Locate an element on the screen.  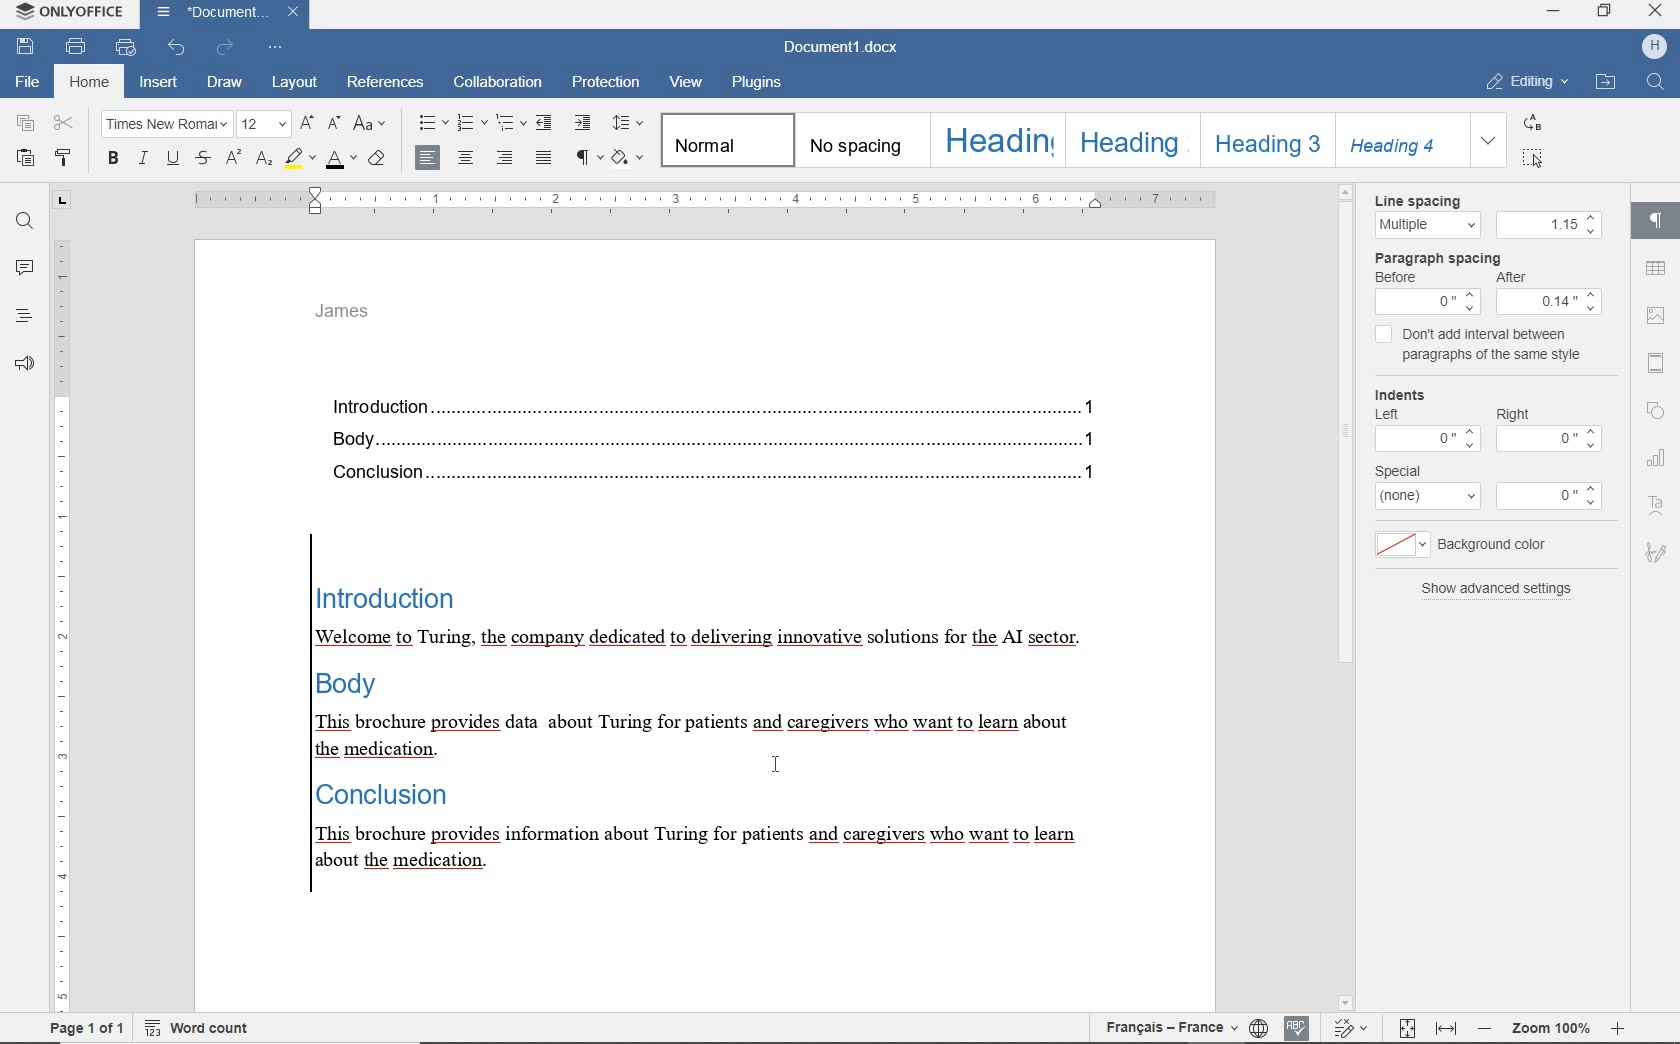
bold is located at coordinates (114, 160).